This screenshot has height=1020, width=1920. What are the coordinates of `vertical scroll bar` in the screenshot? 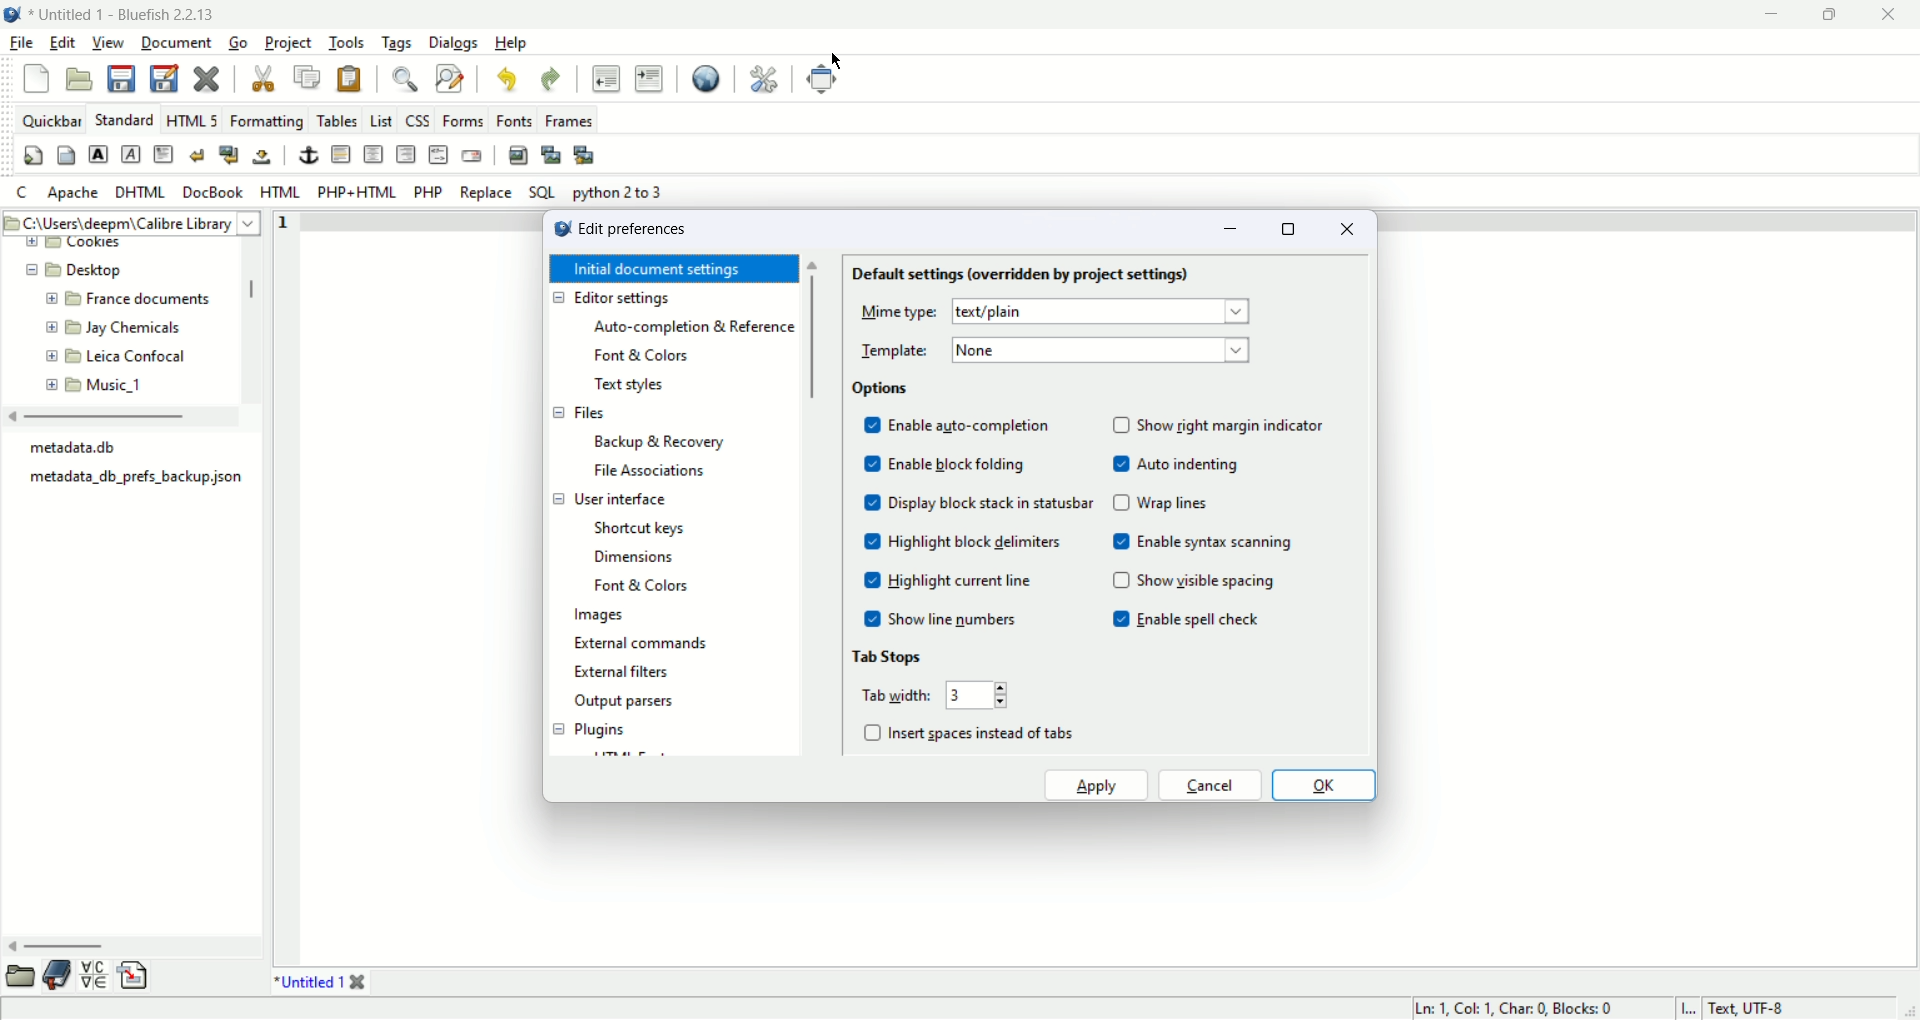 It's located at (814, 333).